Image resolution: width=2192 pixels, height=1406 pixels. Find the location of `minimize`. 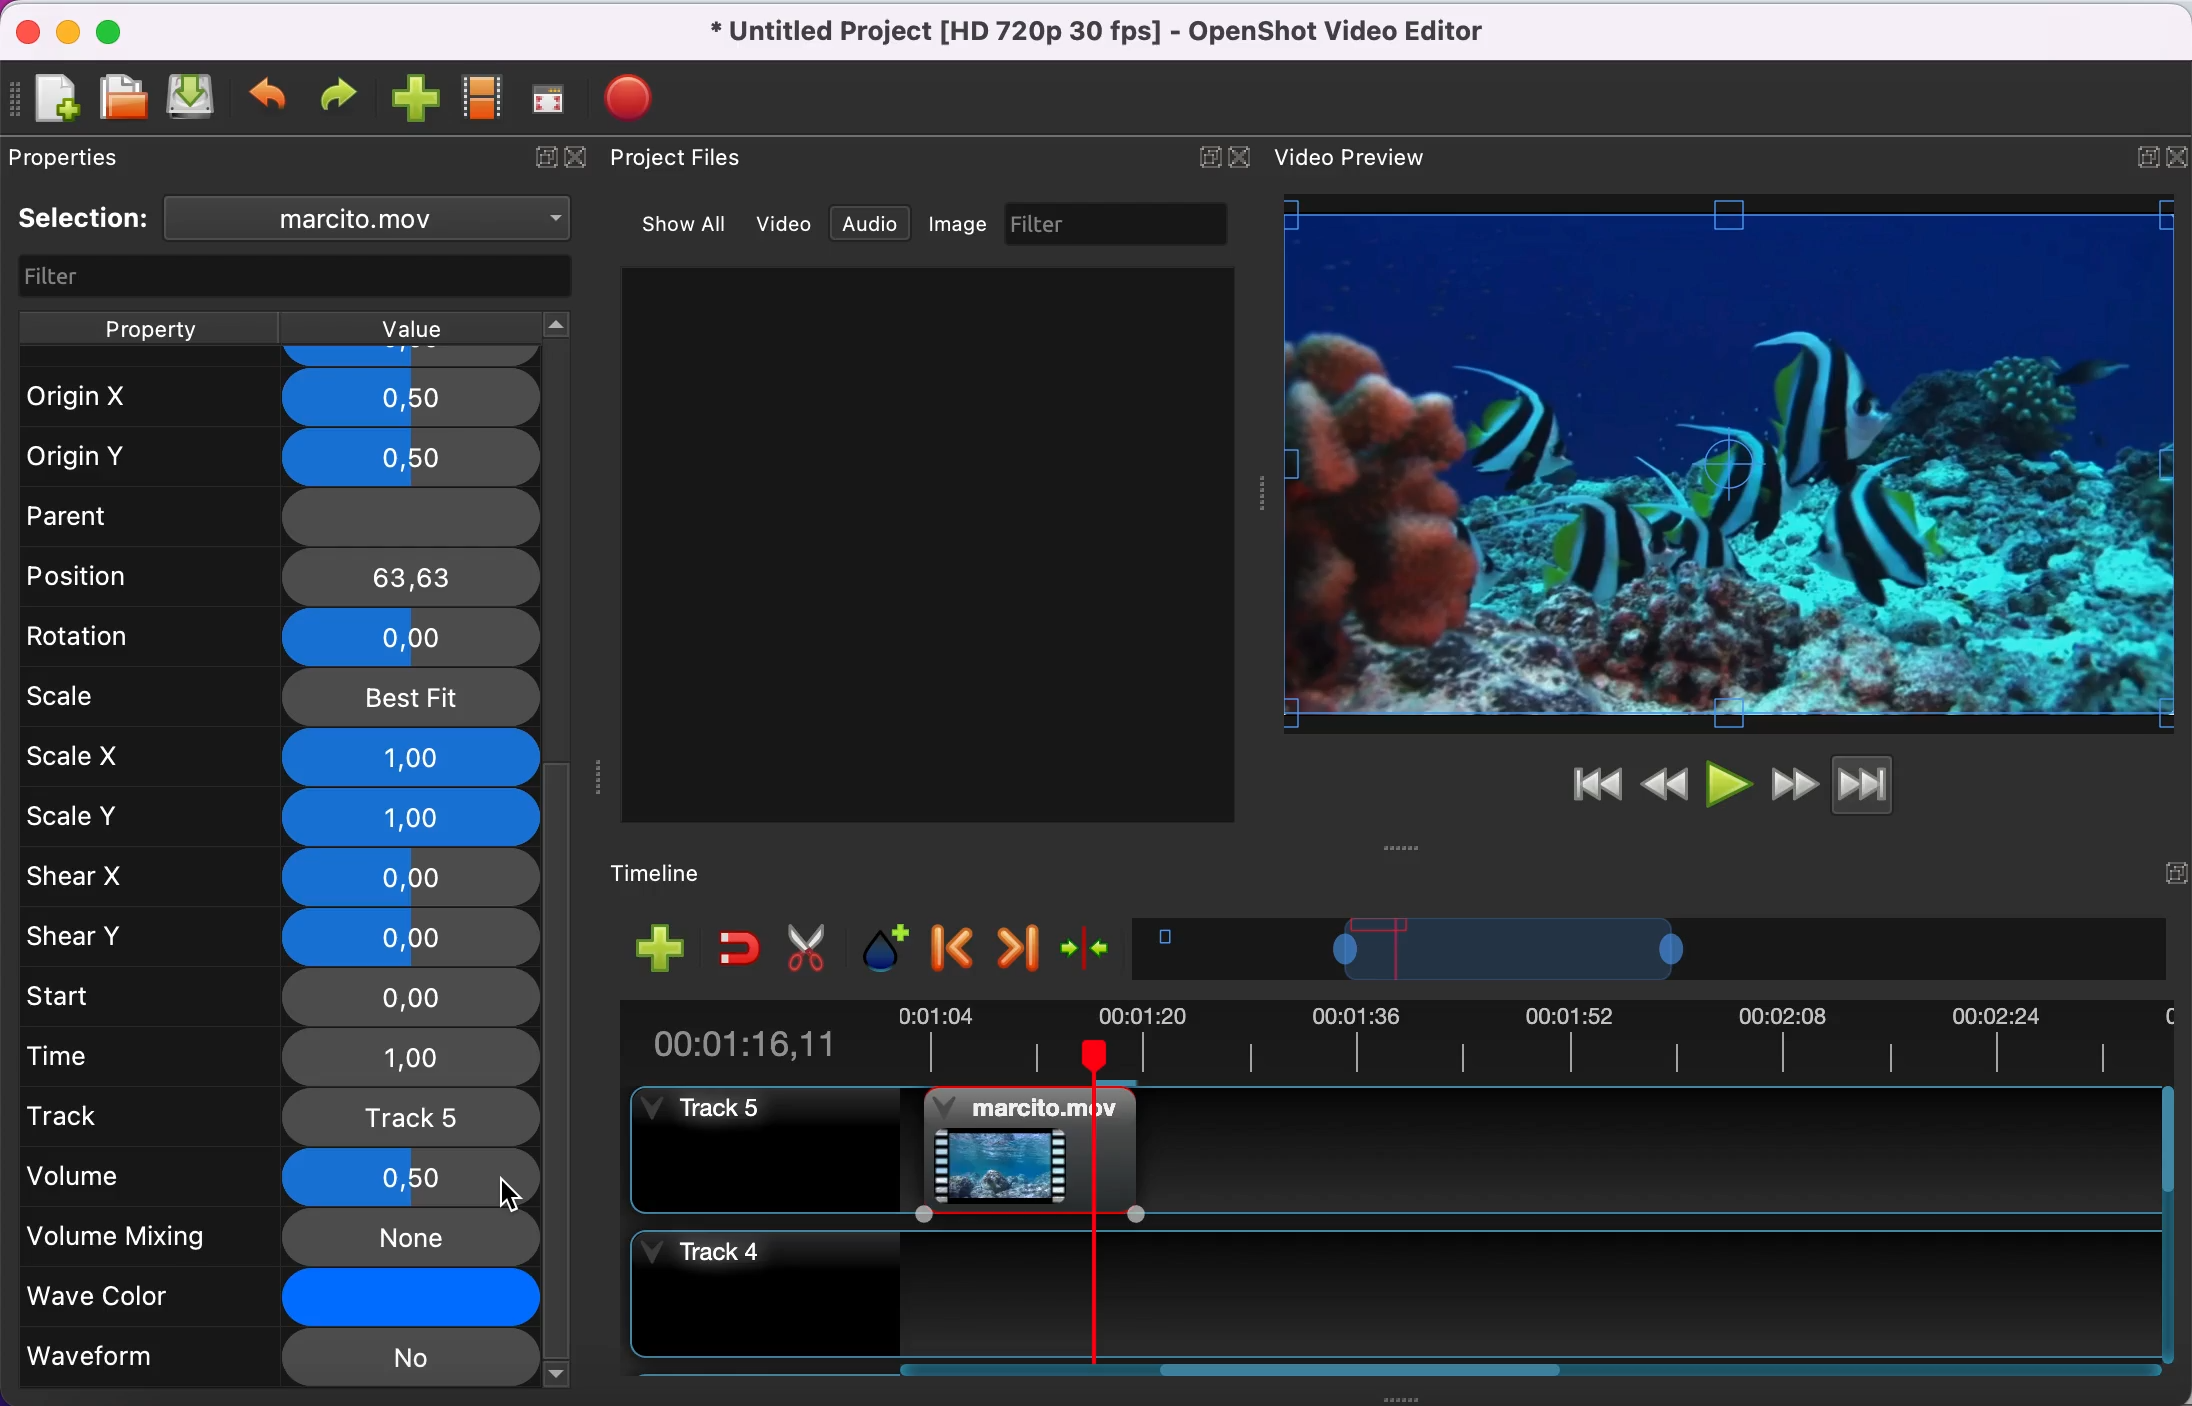

minimize is located at coordinates (67, 30).